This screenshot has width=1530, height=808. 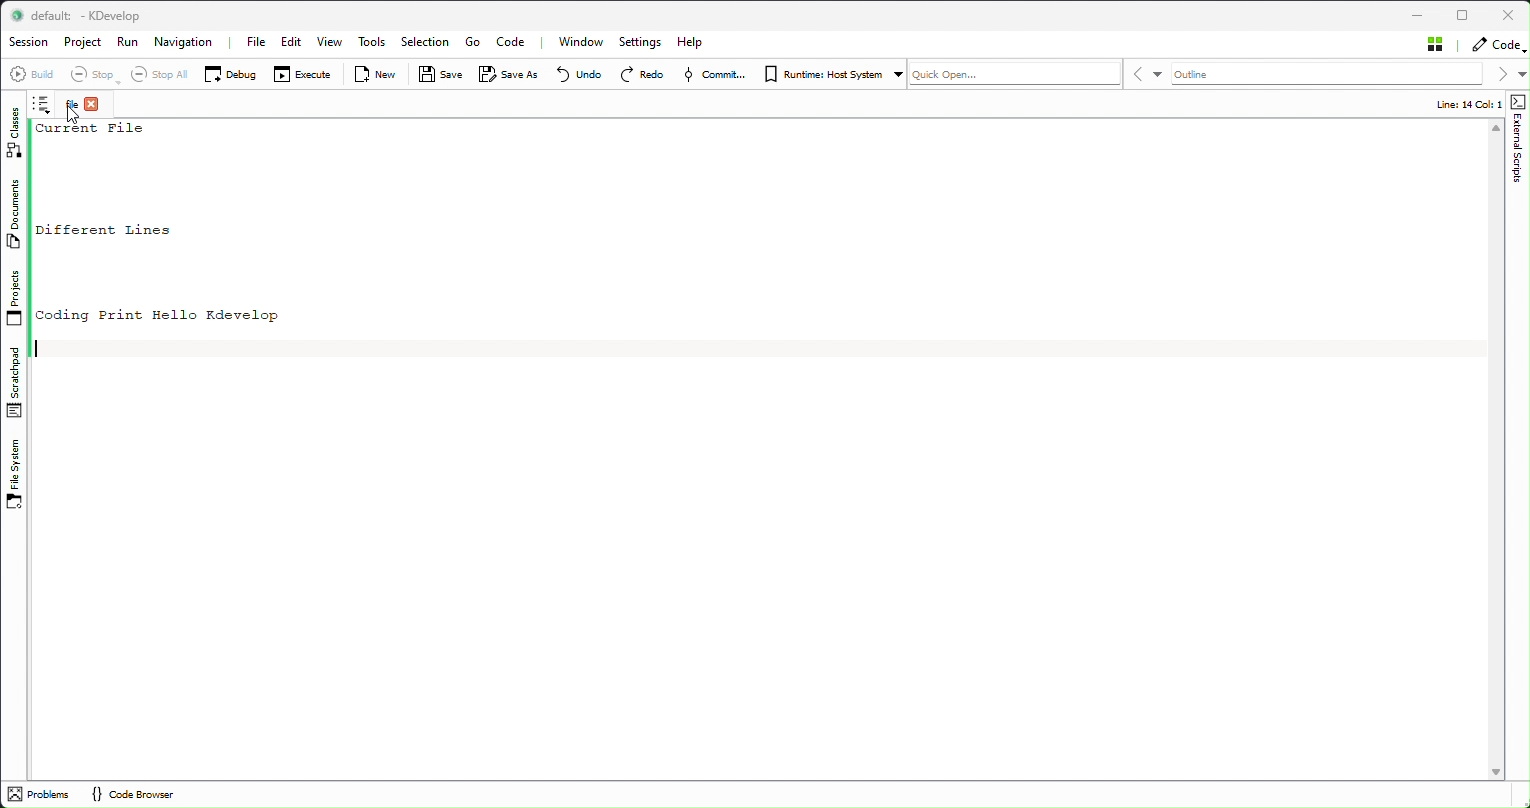 I want to click on File, so click(x=84, y=106).